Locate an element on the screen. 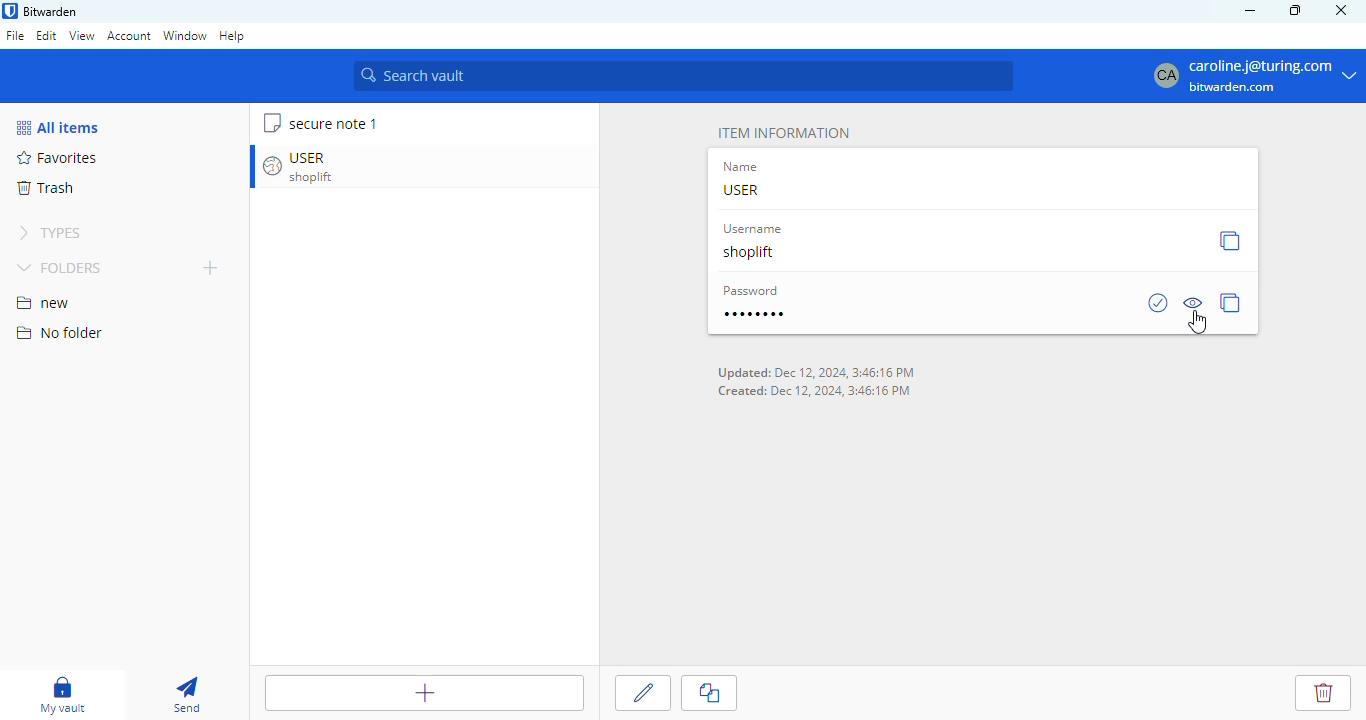 The height and width of the screenshot is (720, 1366). window is located at coordinates (185, 36).